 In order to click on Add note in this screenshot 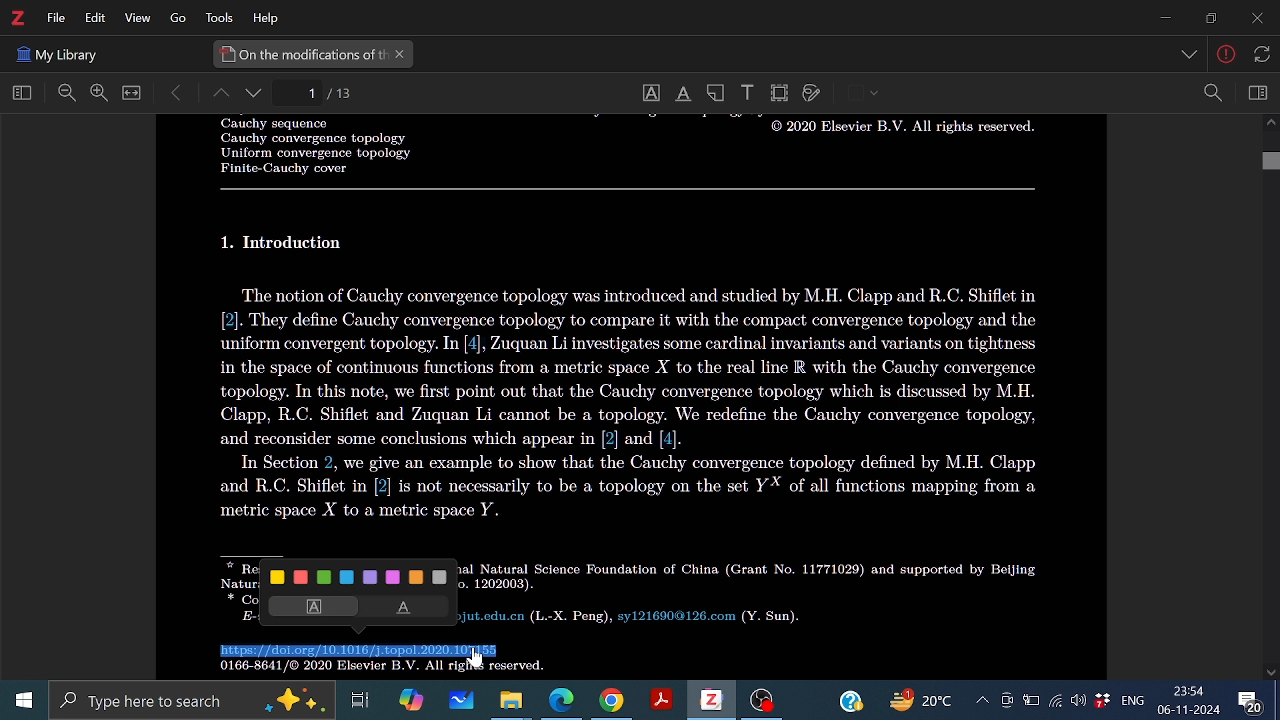, I will do `click(718, 92)`.